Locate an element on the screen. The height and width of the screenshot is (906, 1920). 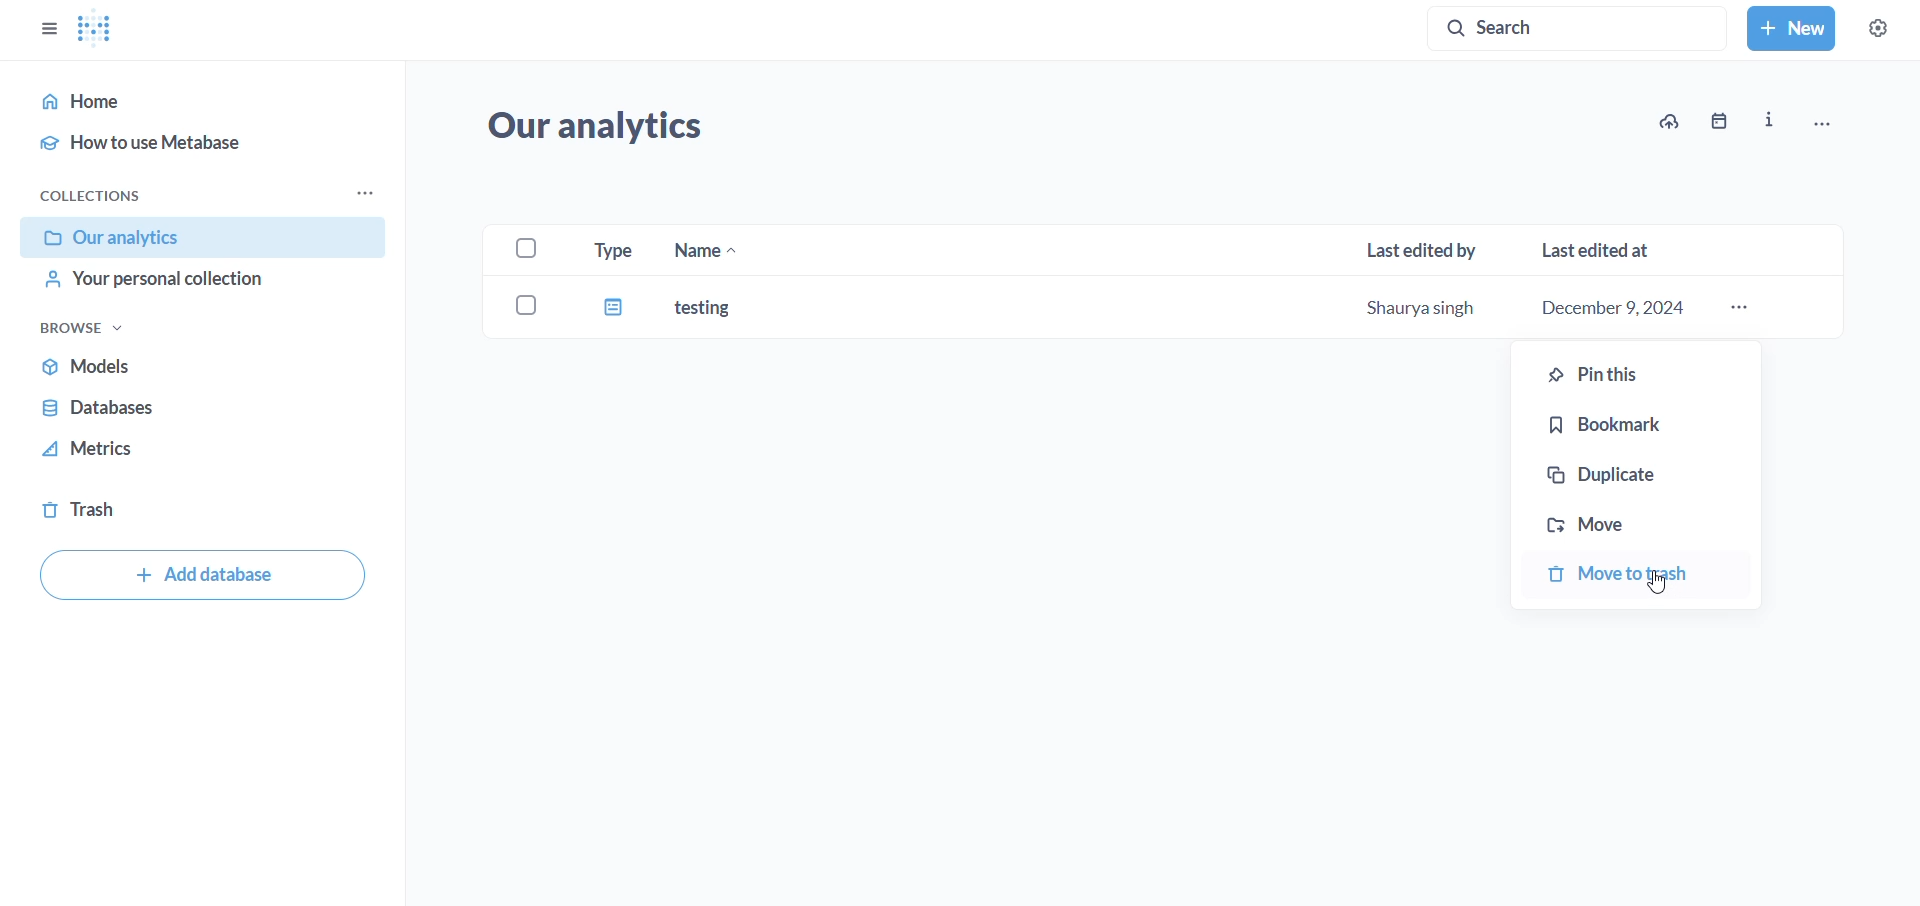
type is located at coordinates (612, 249).